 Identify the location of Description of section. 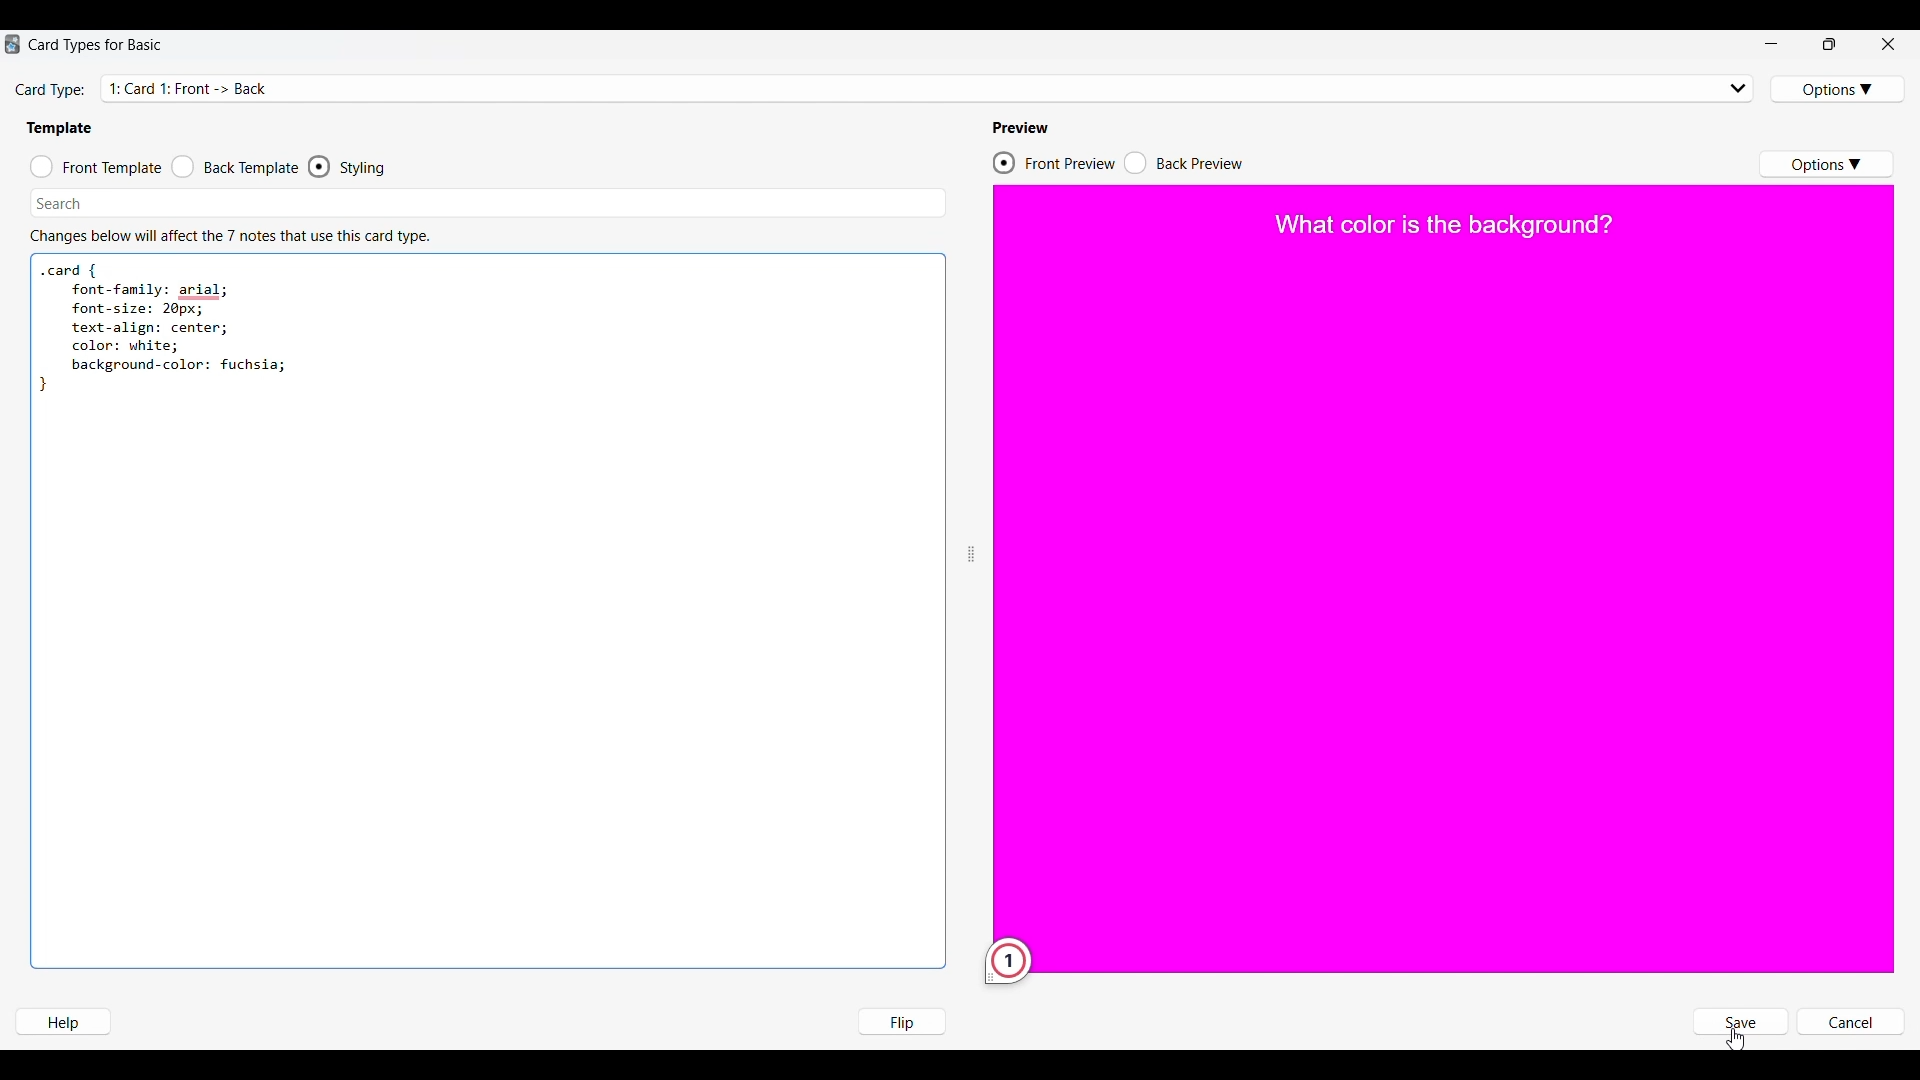
(230, 236).